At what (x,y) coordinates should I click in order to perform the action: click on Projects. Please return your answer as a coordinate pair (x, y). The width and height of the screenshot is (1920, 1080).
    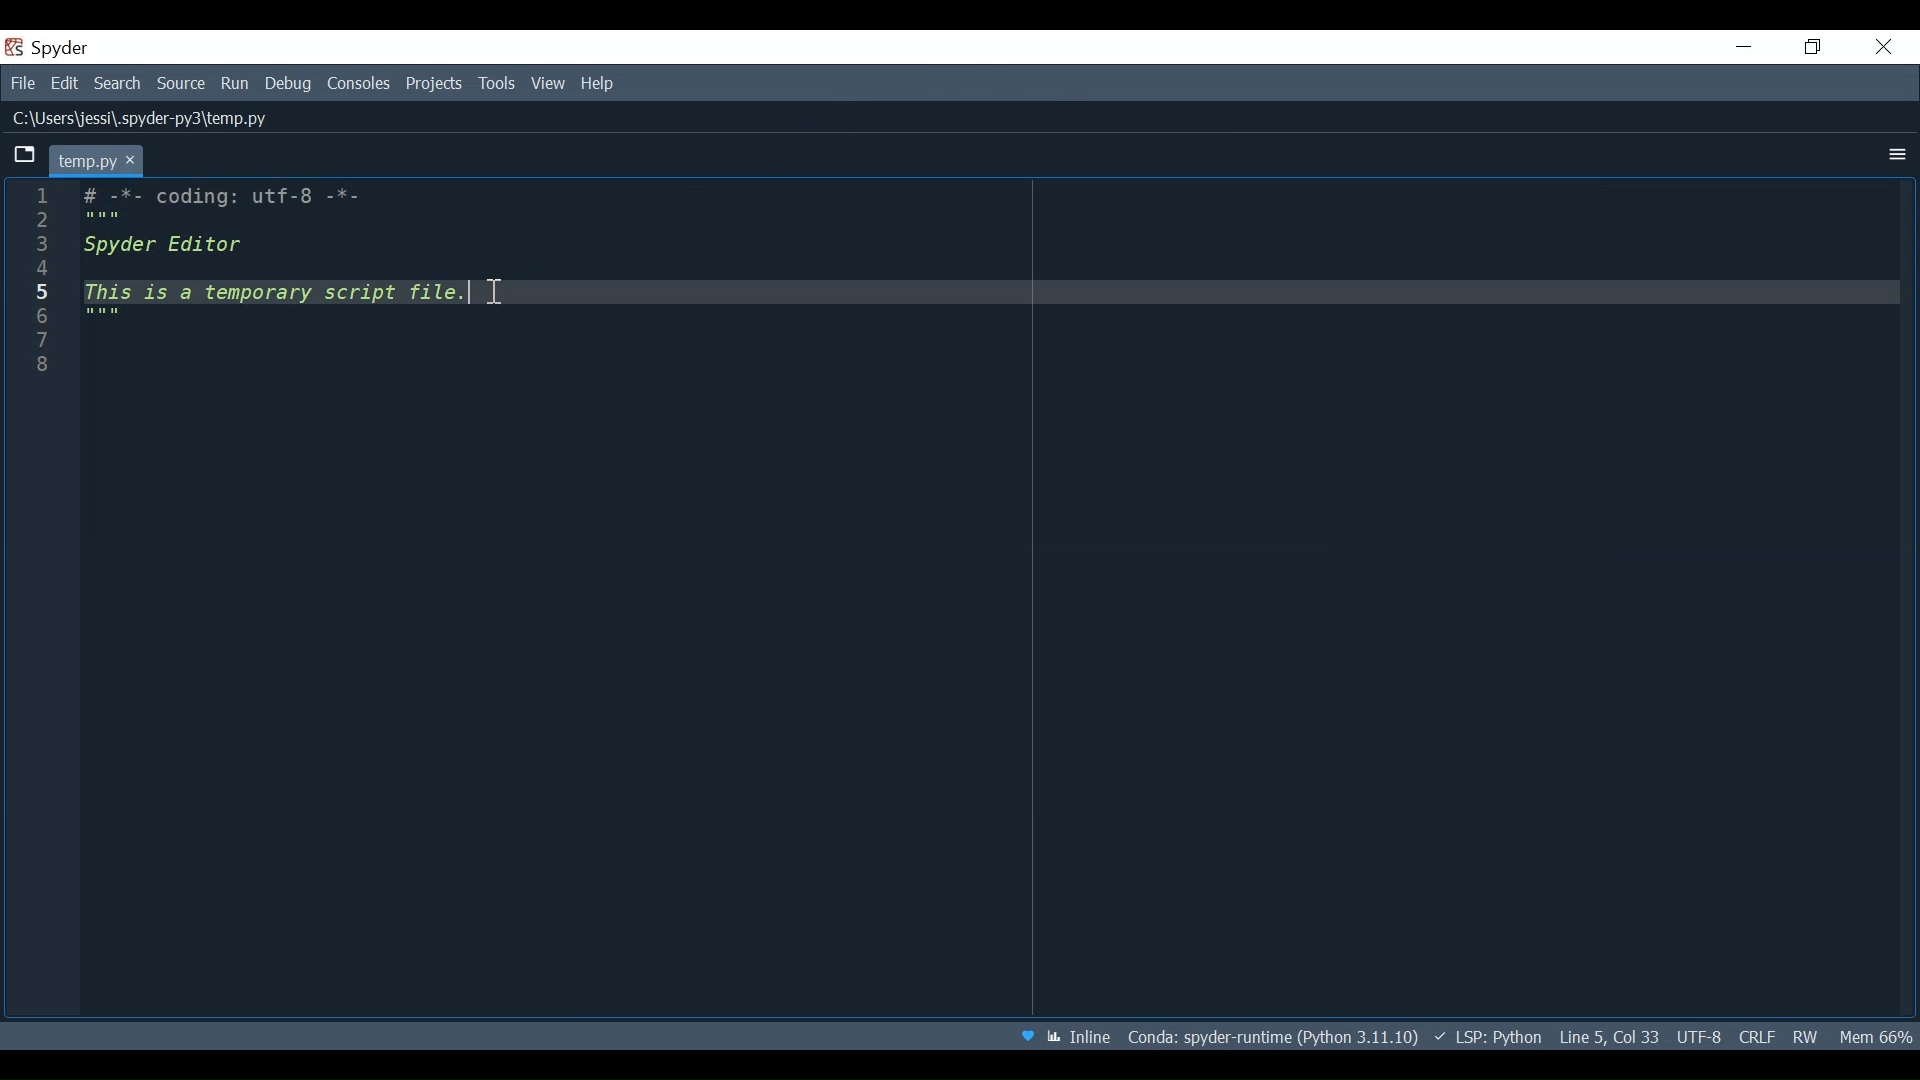
    Looking at the image, I should click on (434, 85).